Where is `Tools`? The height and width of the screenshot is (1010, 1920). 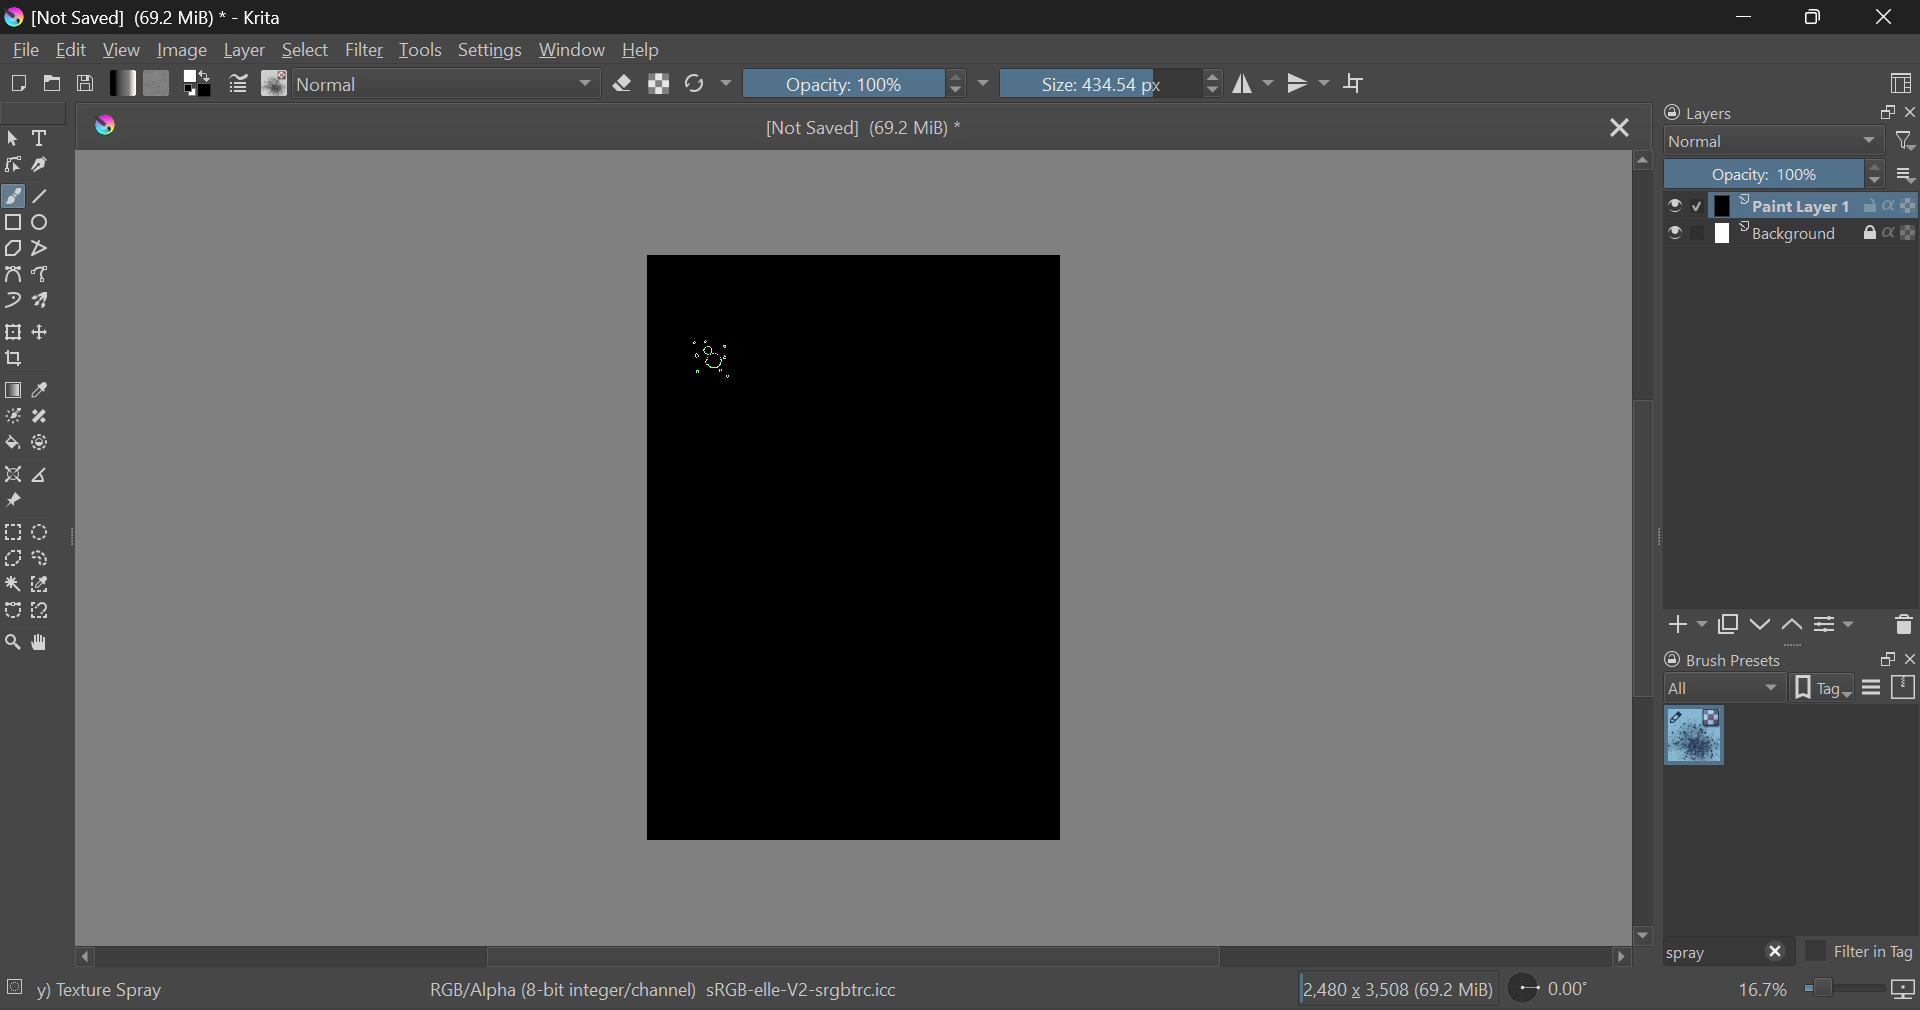
Tools is located at coordinates (424, 49).